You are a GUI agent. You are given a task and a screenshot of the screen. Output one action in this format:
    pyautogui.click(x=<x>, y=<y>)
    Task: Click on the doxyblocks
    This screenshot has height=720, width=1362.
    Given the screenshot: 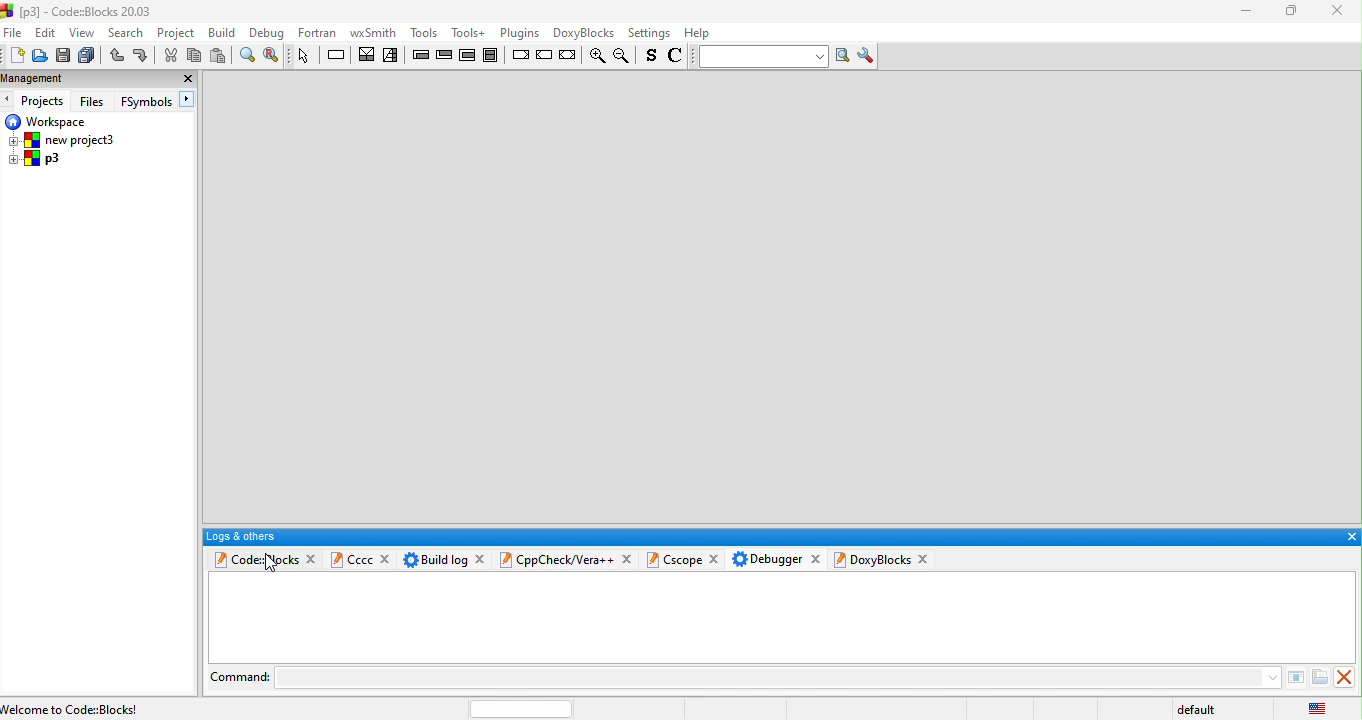 What is the action you would take?
    pyautogui.click(x=873, y=559)
    